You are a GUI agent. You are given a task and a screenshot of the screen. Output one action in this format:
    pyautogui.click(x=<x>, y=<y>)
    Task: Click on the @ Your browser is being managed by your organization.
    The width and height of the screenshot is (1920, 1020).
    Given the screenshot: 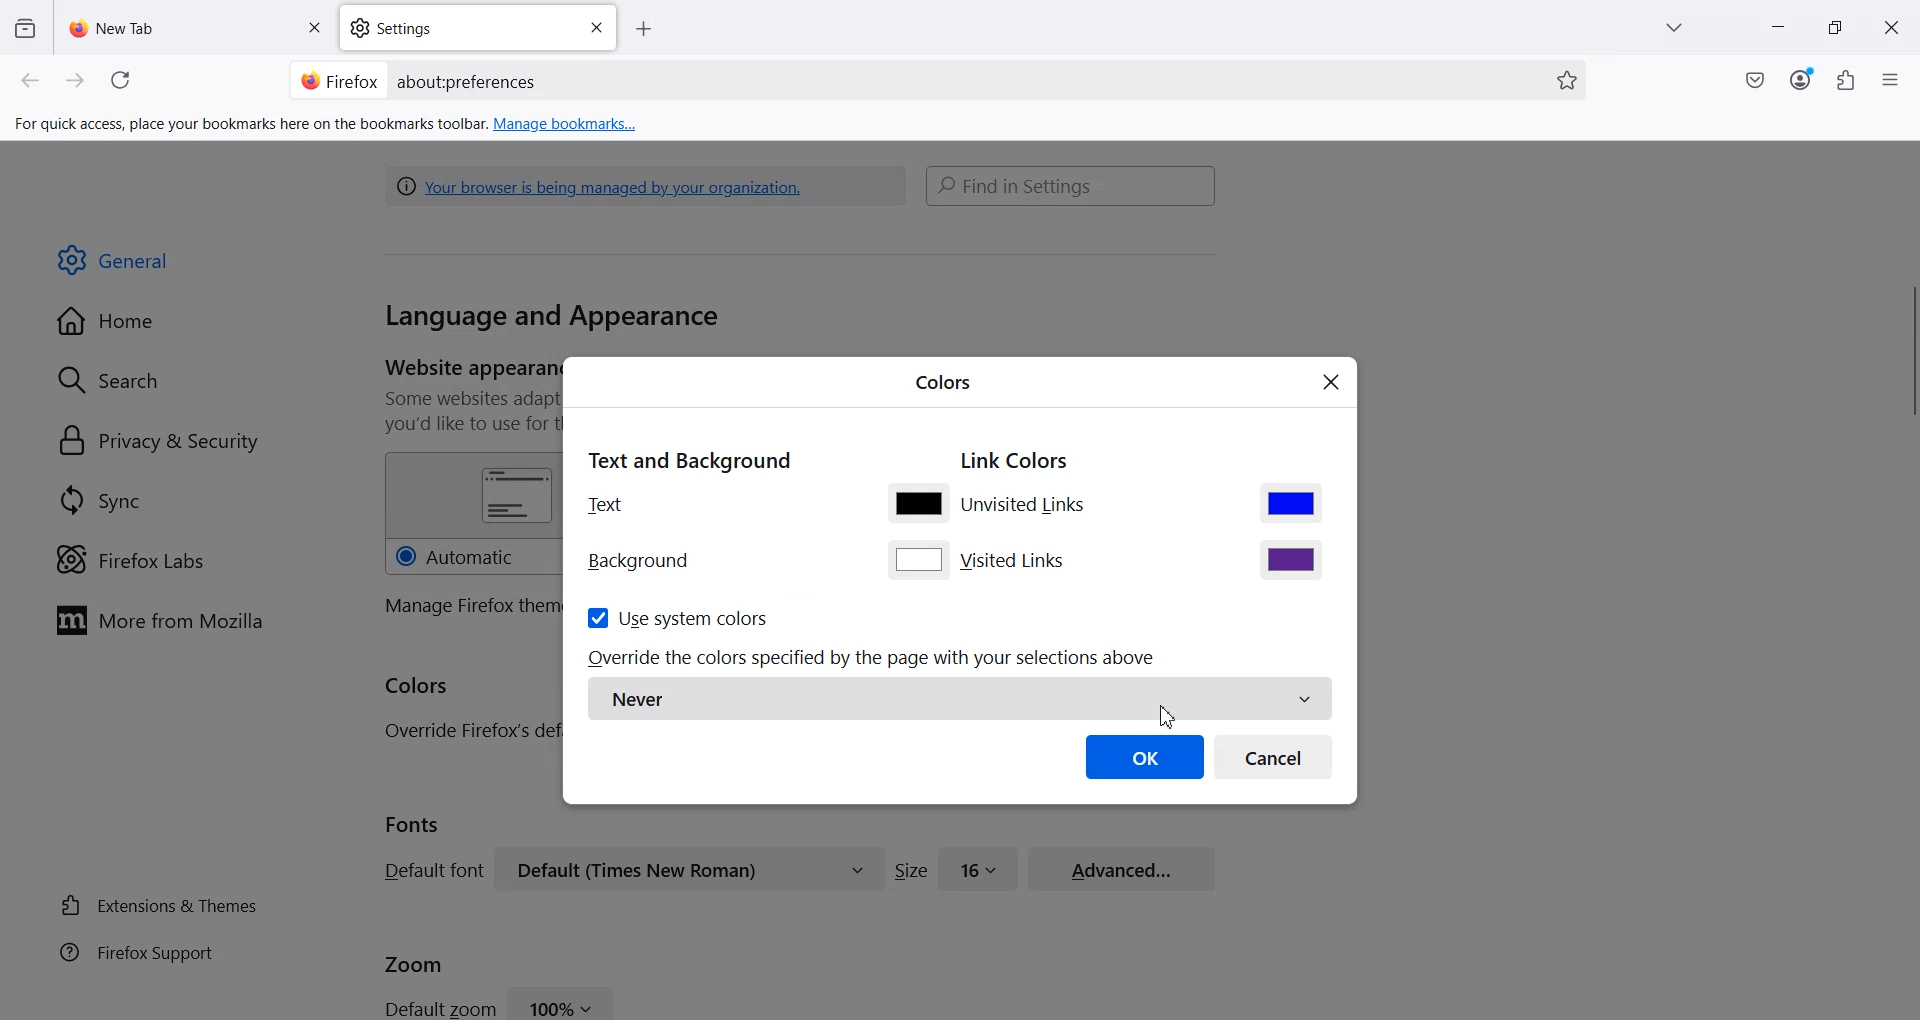 What is the action you would take?
    pyautogui.click(x=605, y=185)
    